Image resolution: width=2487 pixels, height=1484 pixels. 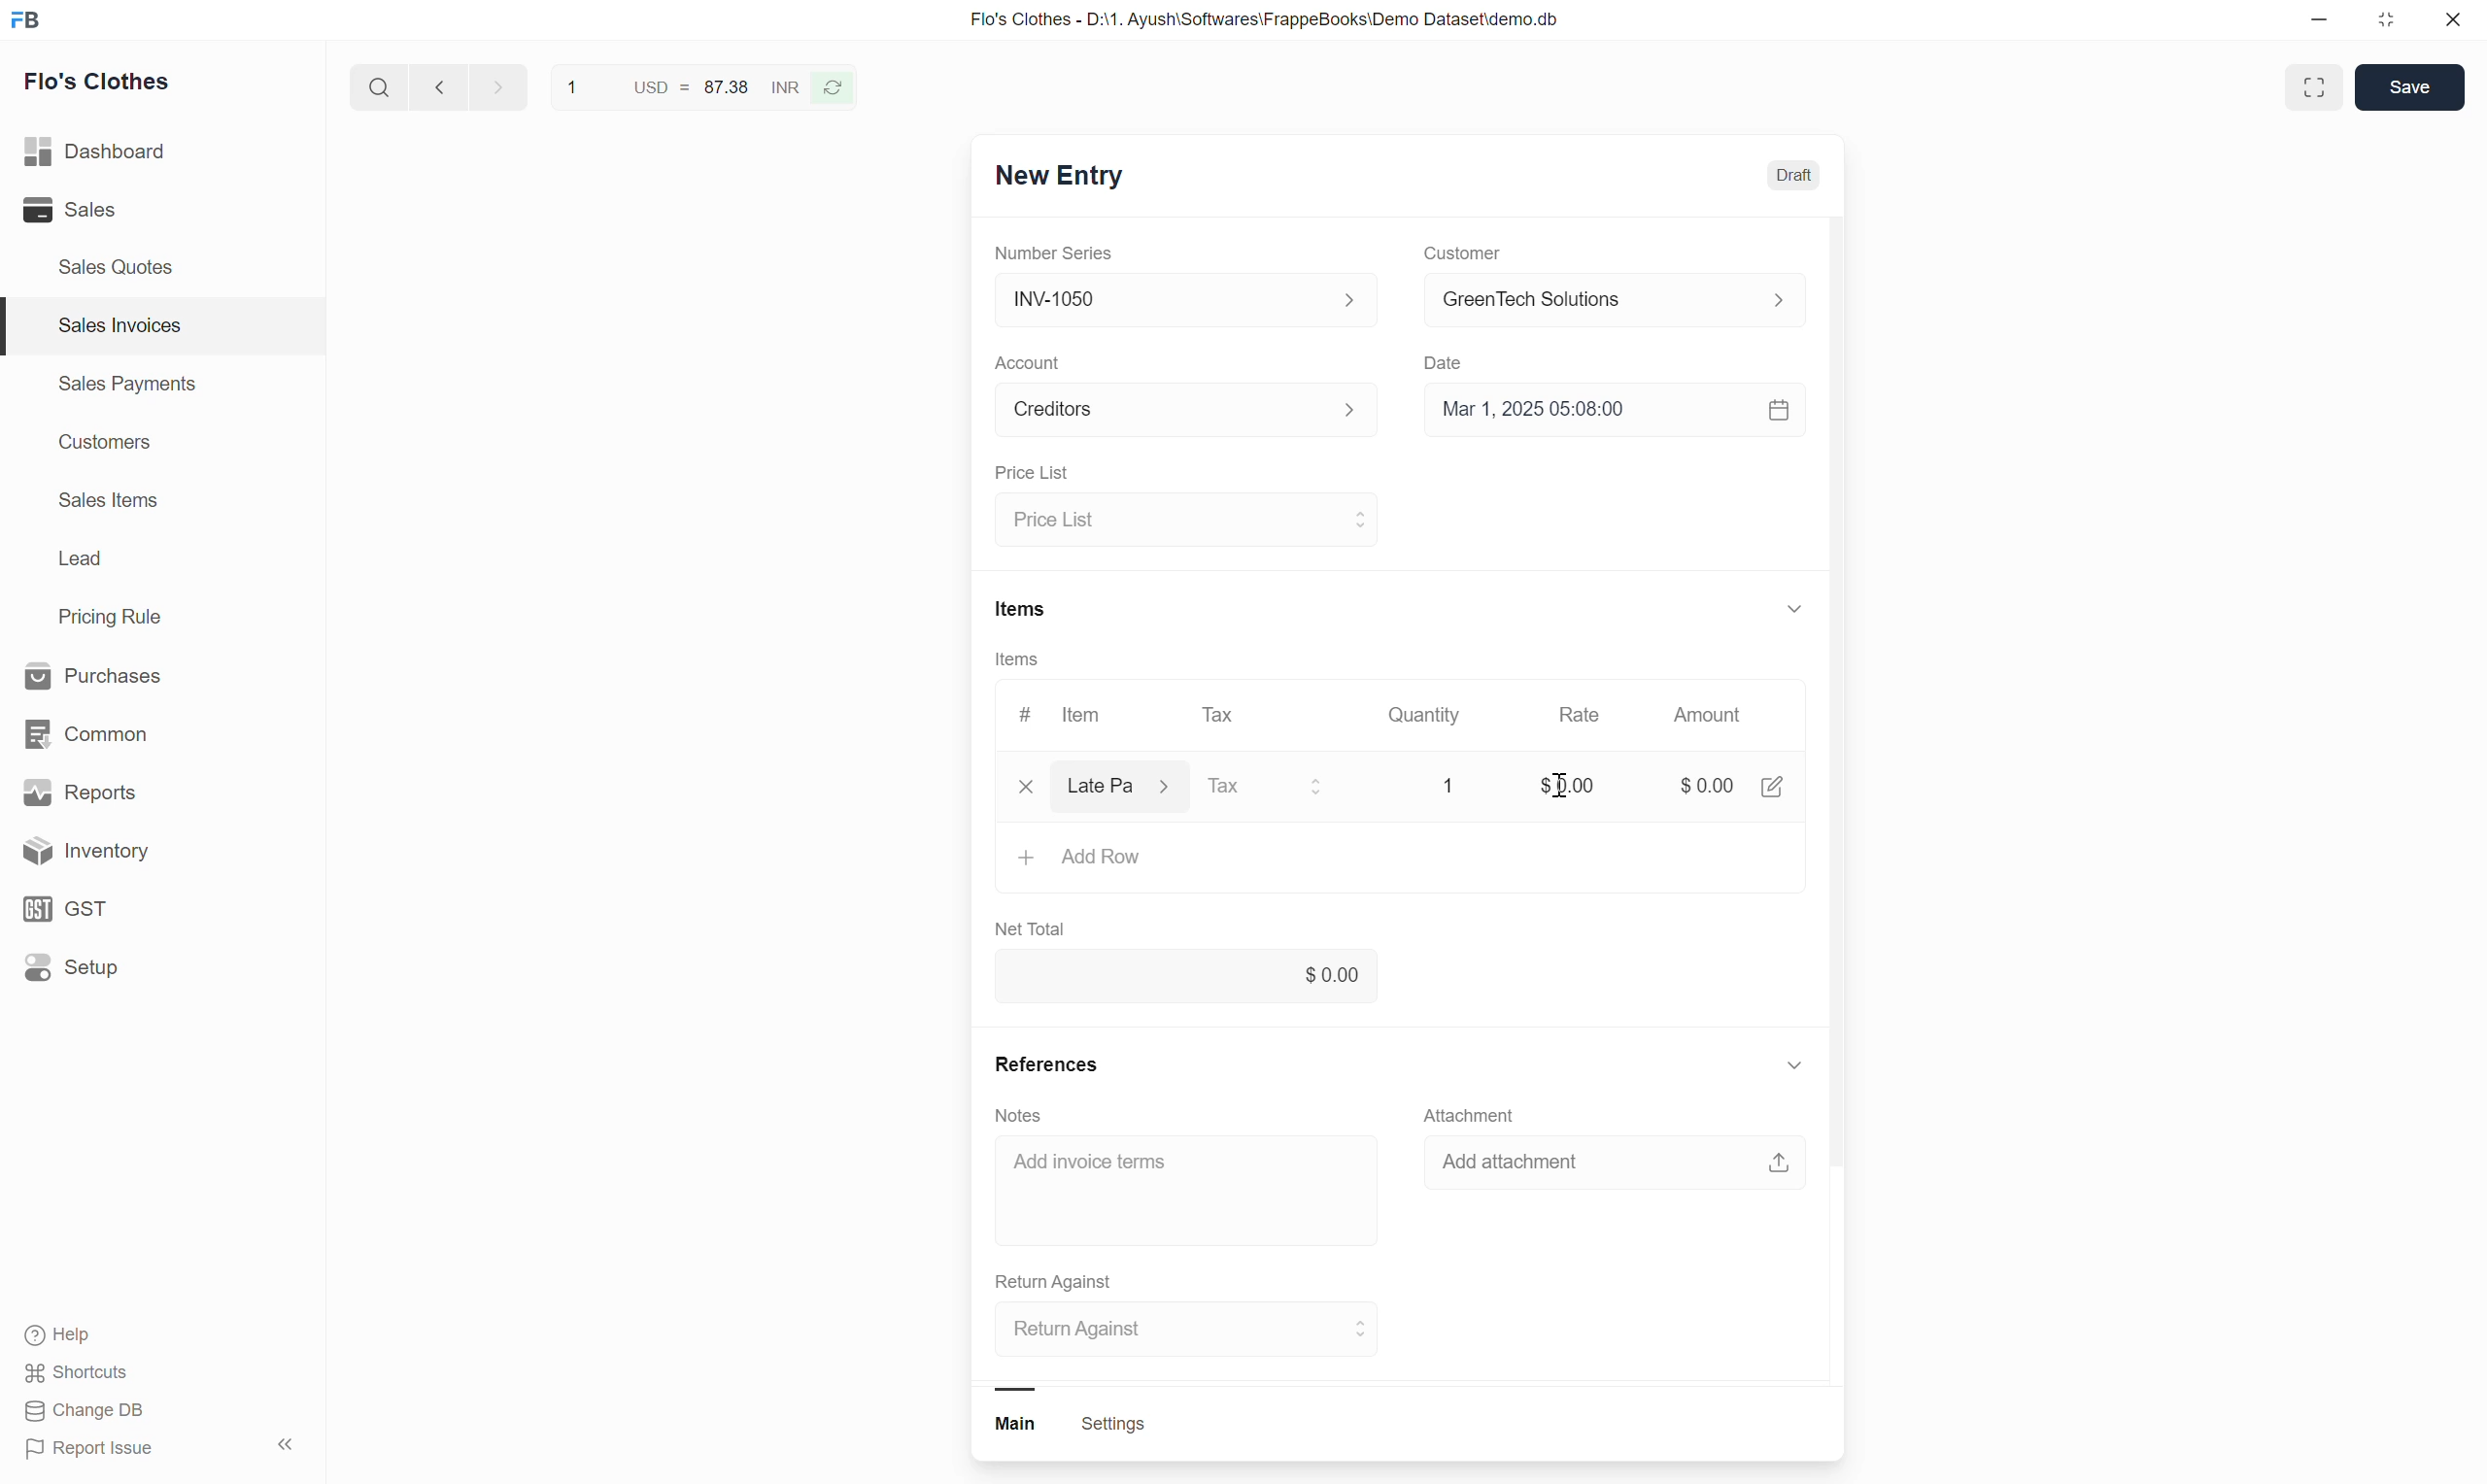 I want to click on Sales Payments, so click(x=125, y=387).